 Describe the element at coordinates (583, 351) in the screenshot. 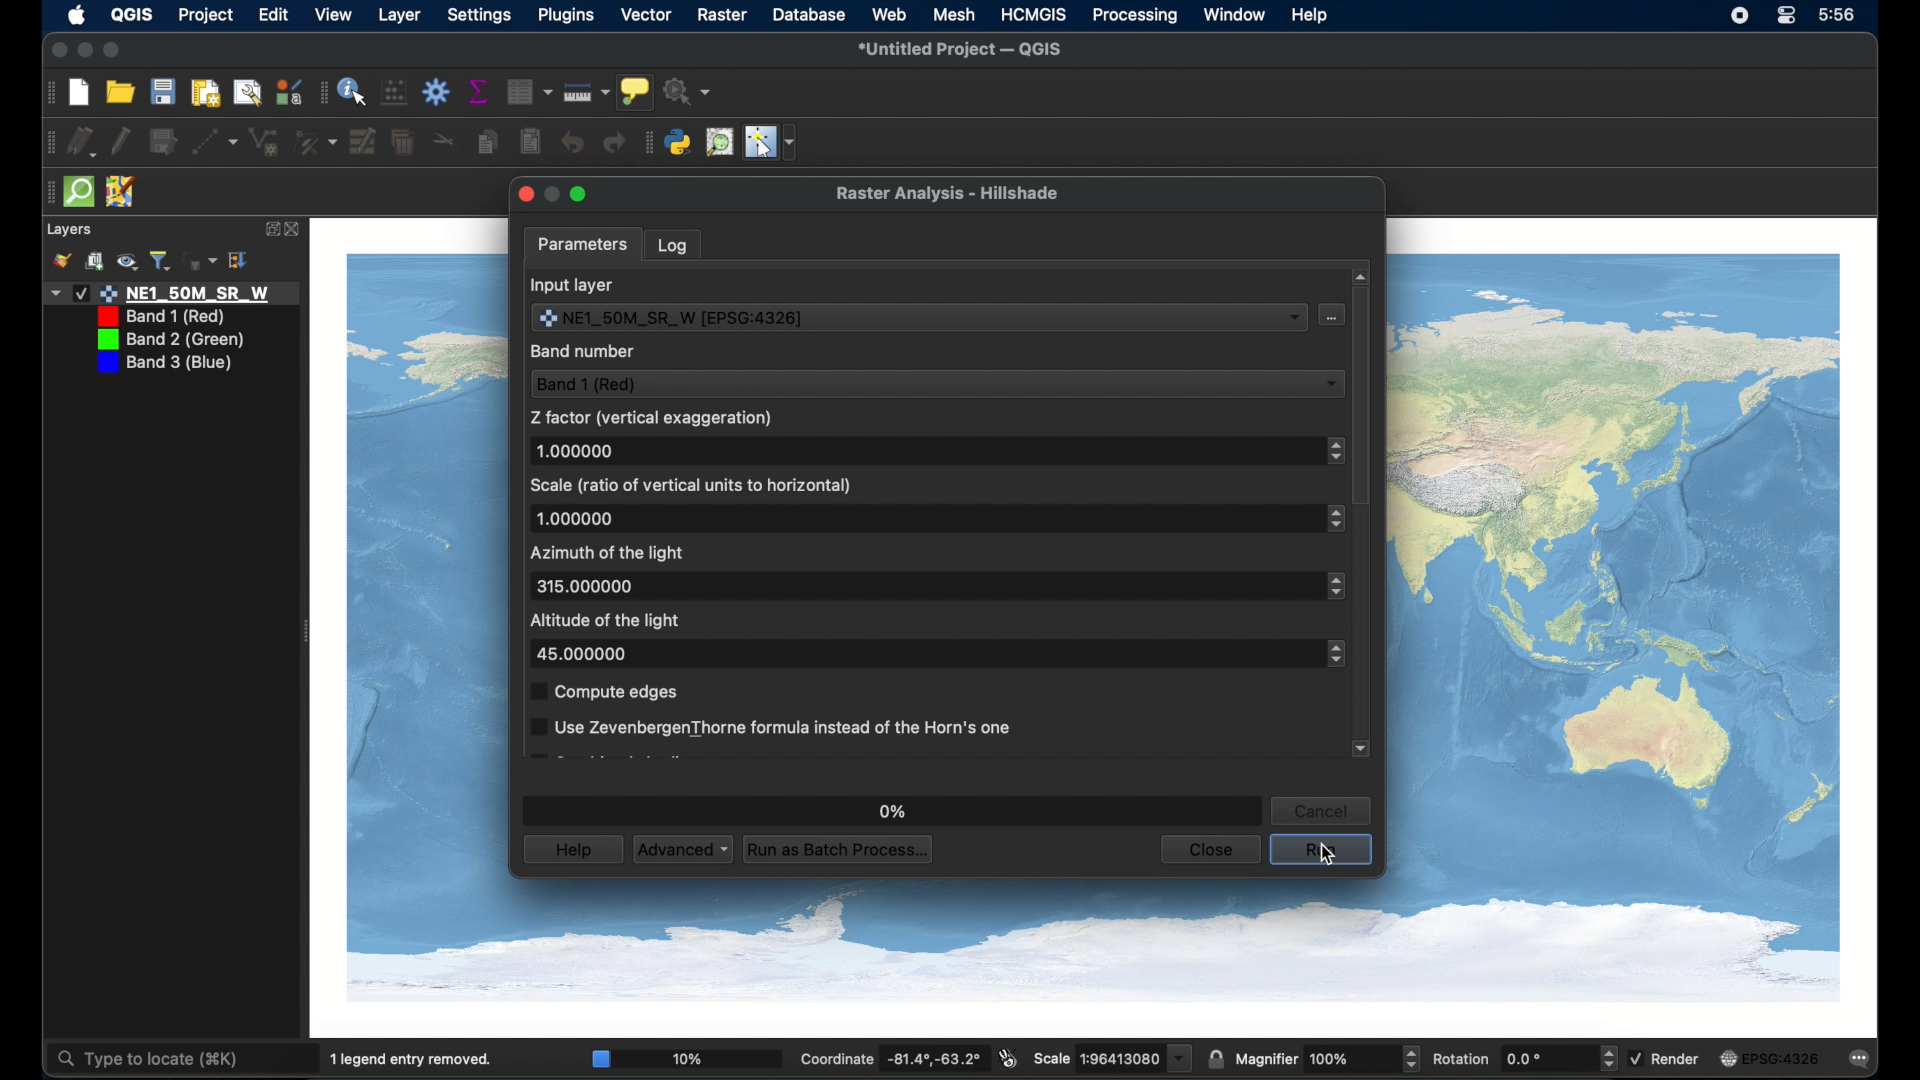

I see `band number` at that location.